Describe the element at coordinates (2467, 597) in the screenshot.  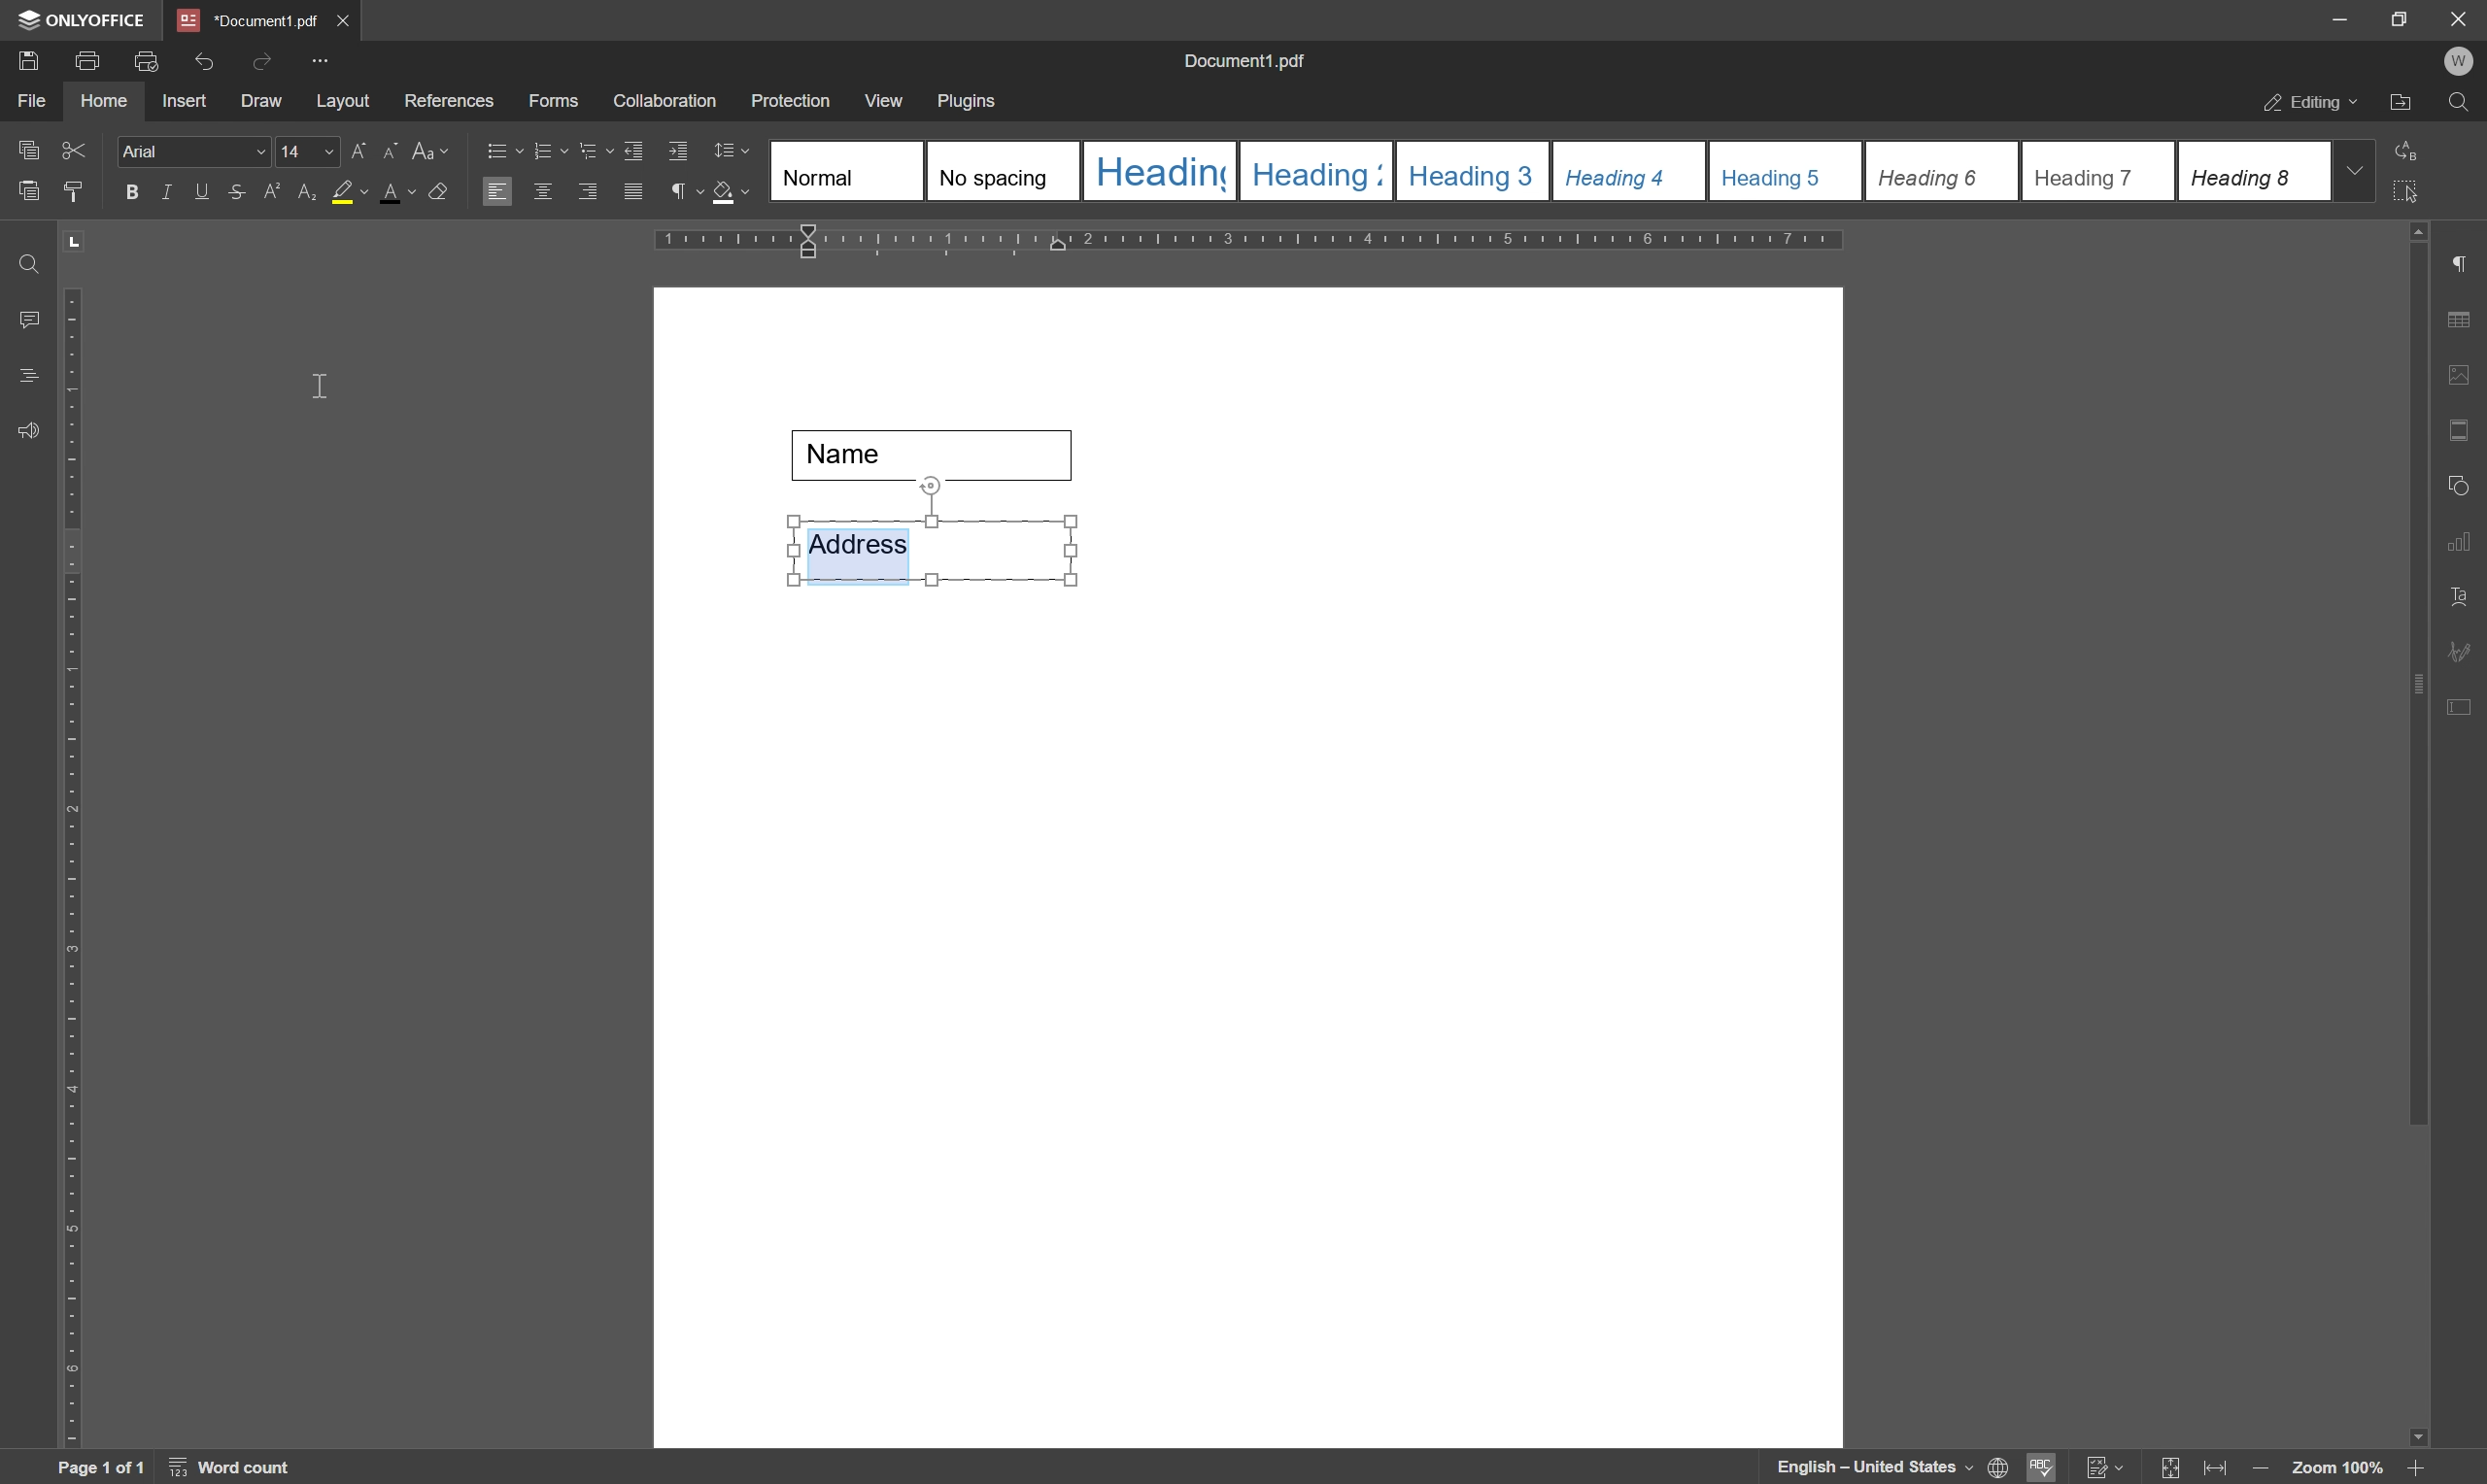
I see `text art settings` at that location.